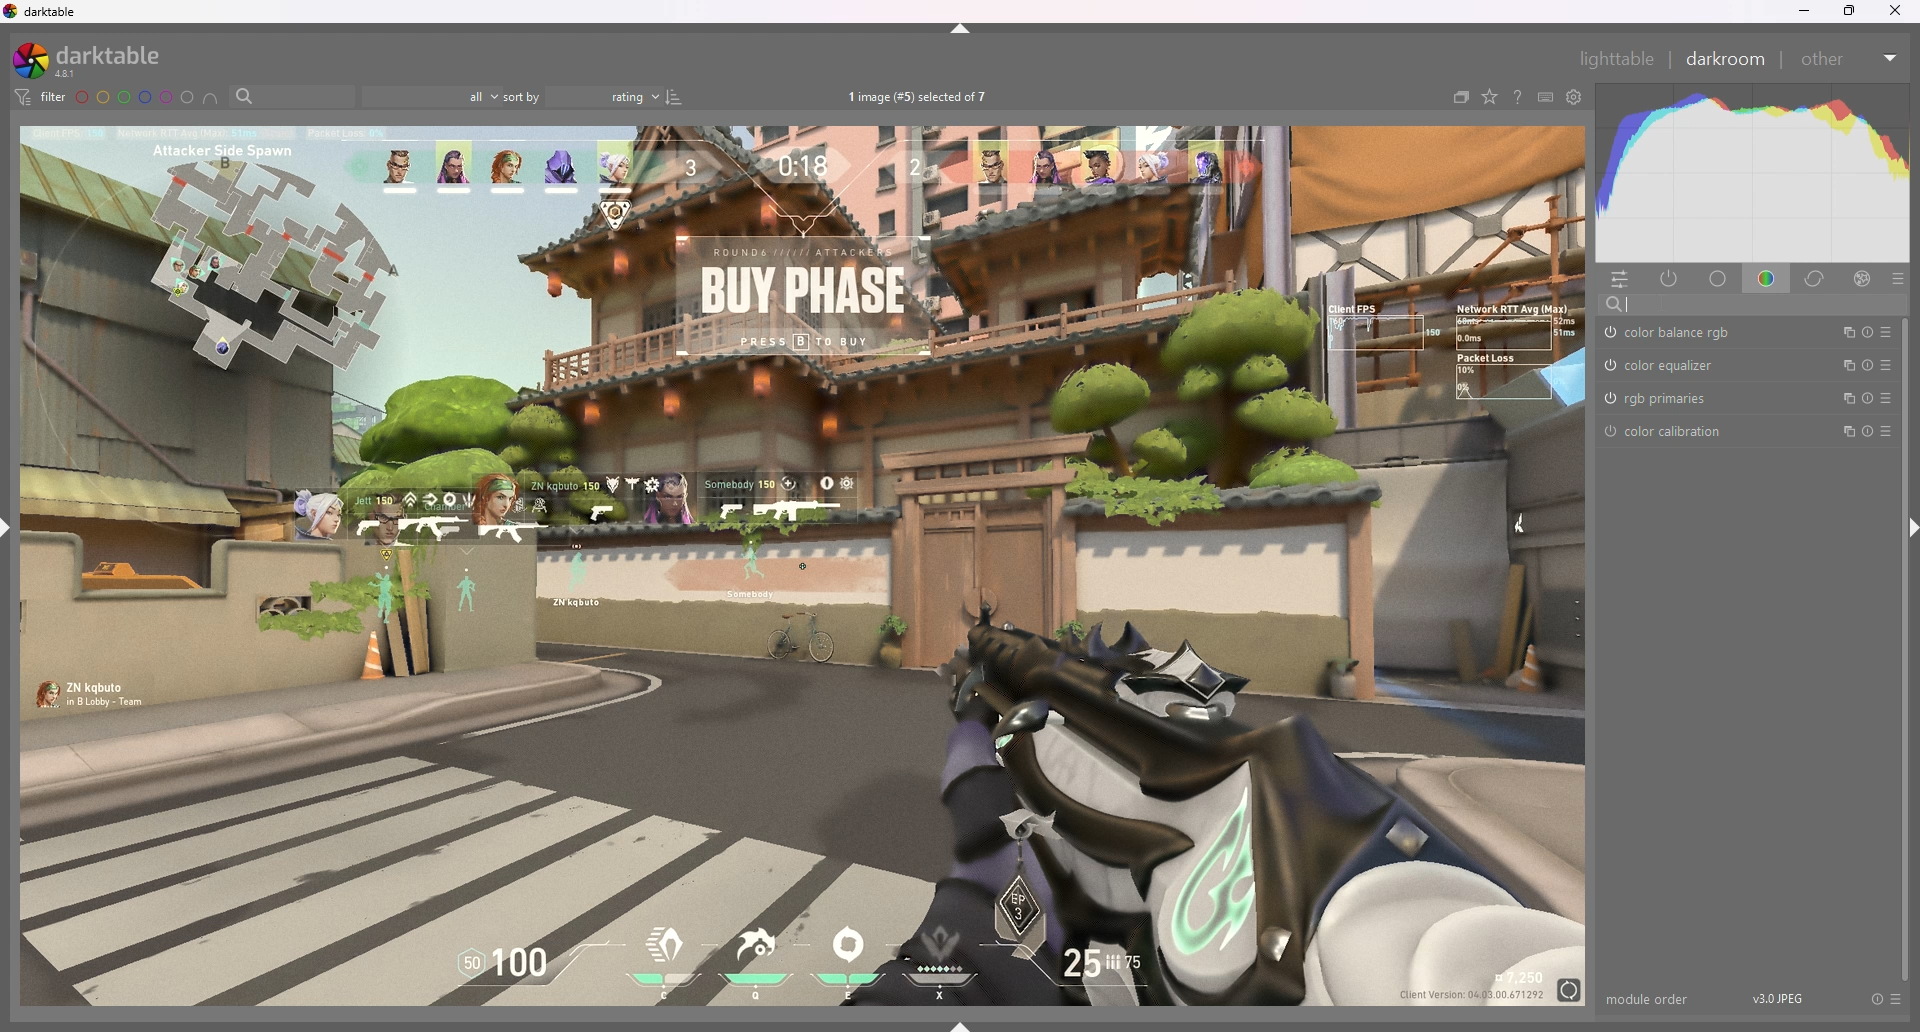 The image size is (1920, 1032). Describe the element at coordinates (1671, 279) in the screenshot. I see `active modules` at that location.